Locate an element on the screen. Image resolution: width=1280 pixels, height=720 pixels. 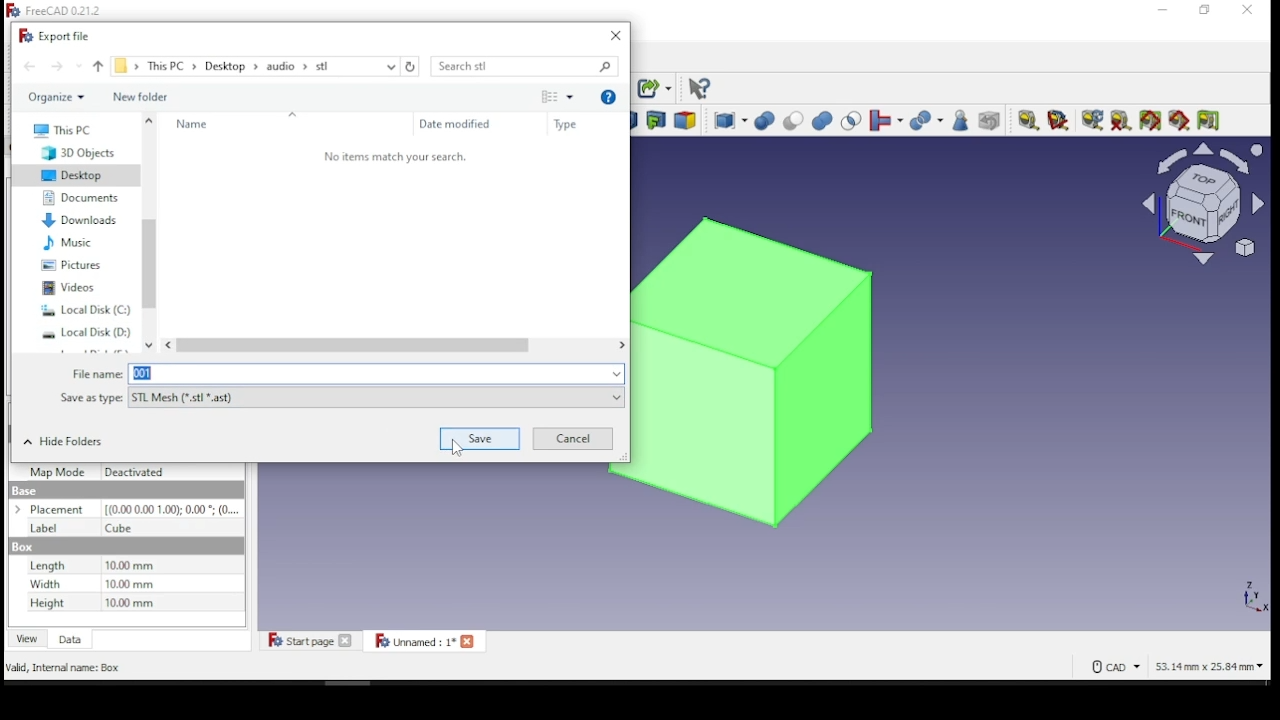
Export an Object in the active document is located at coordinates (114, 668).